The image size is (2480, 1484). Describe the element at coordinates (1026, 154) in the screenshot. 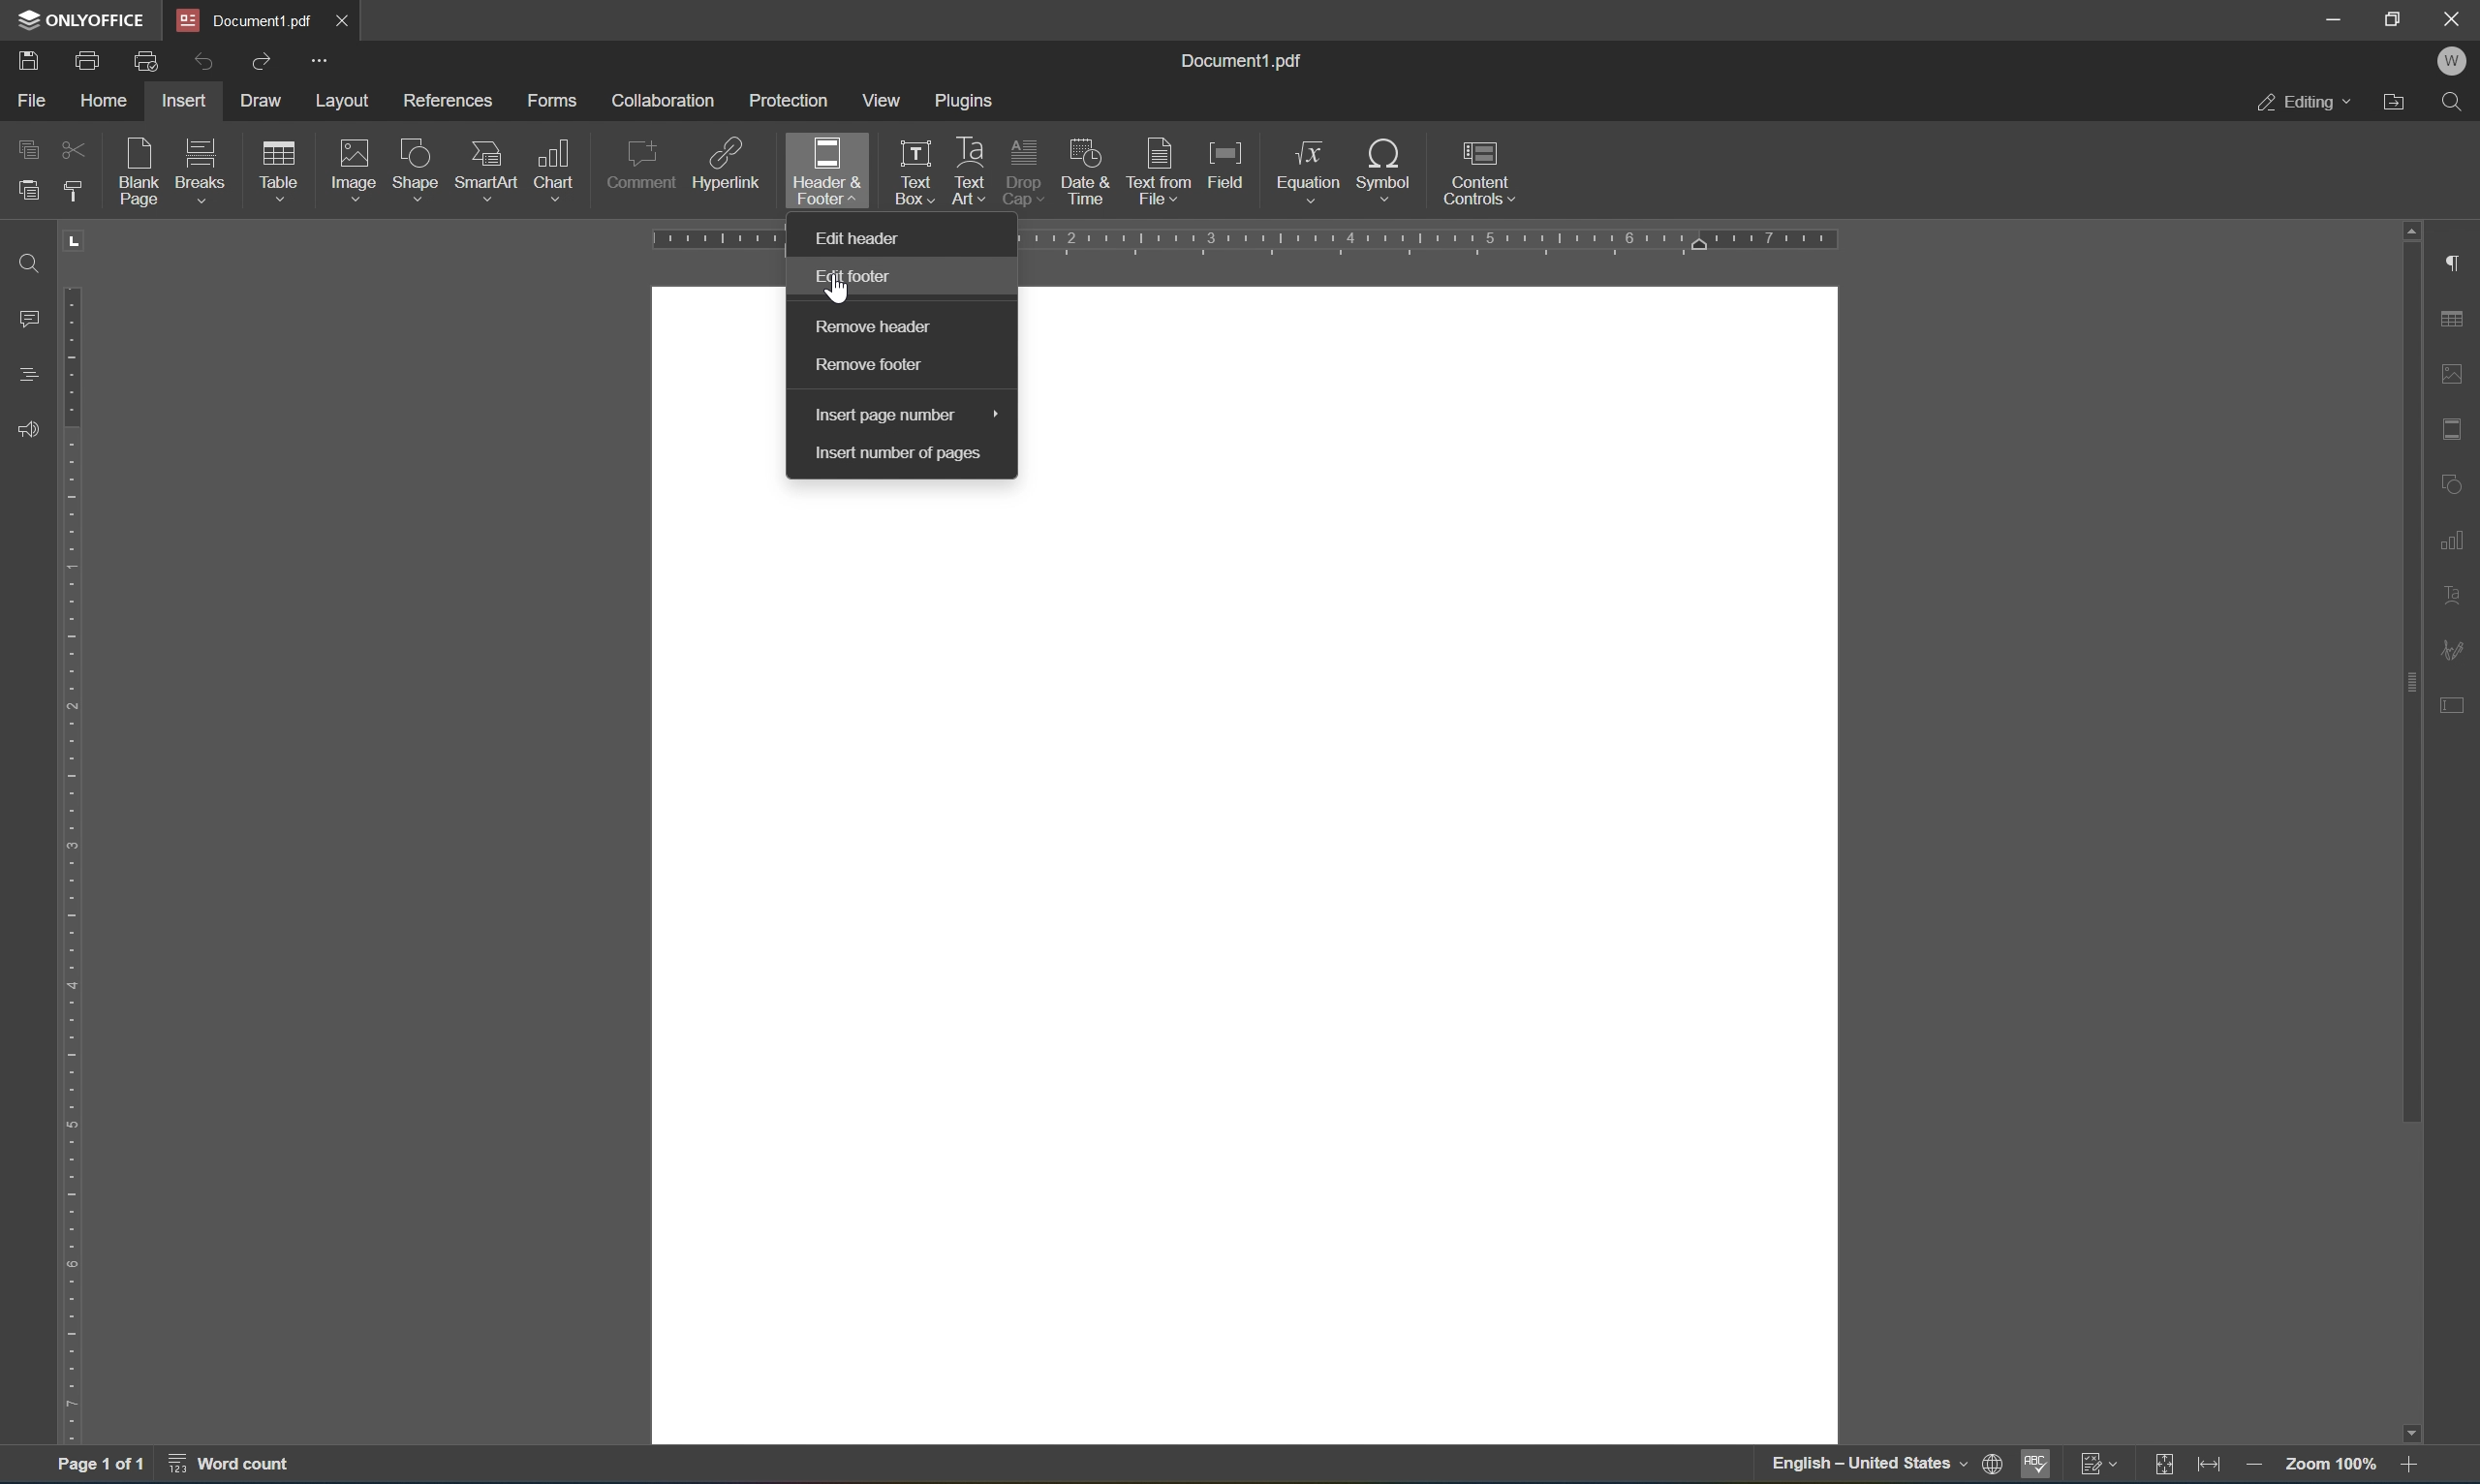

I see `drop cap` at that location.